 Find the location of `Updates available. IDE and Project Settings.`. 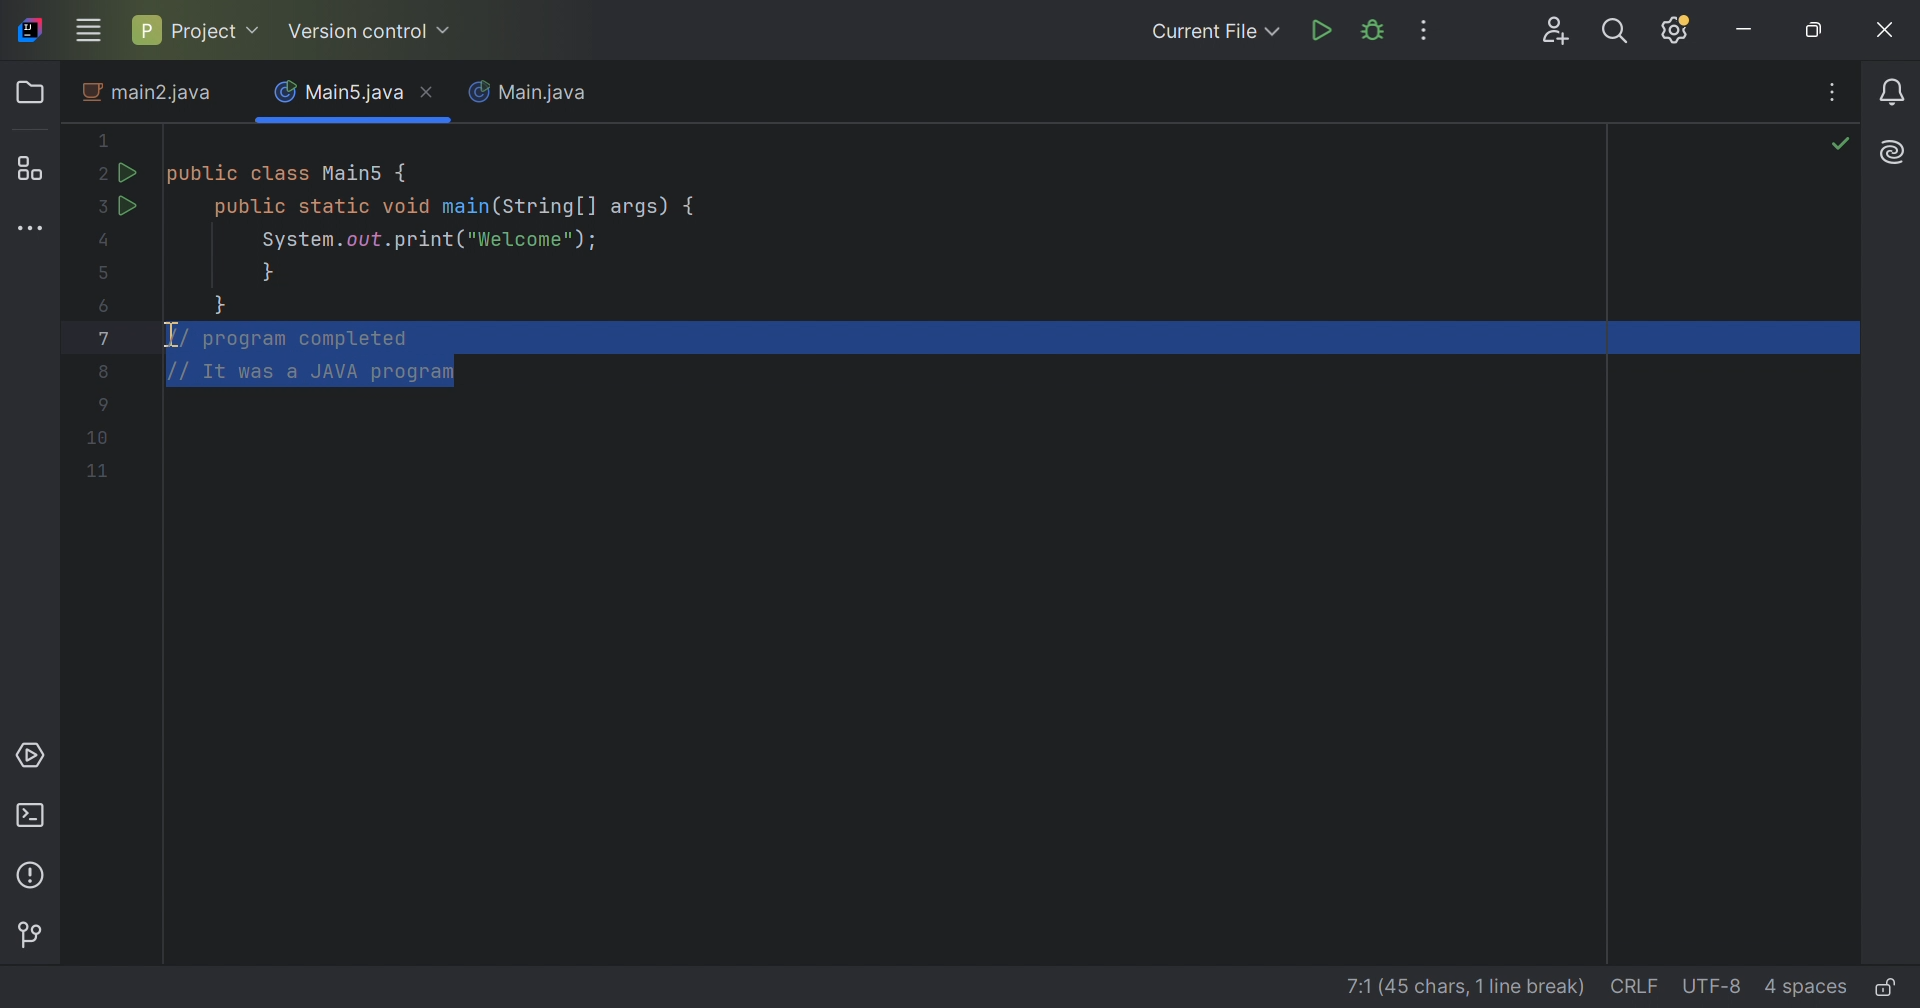

Updates available. IDE and Project Settings. is located at coordinates (1679, 31).